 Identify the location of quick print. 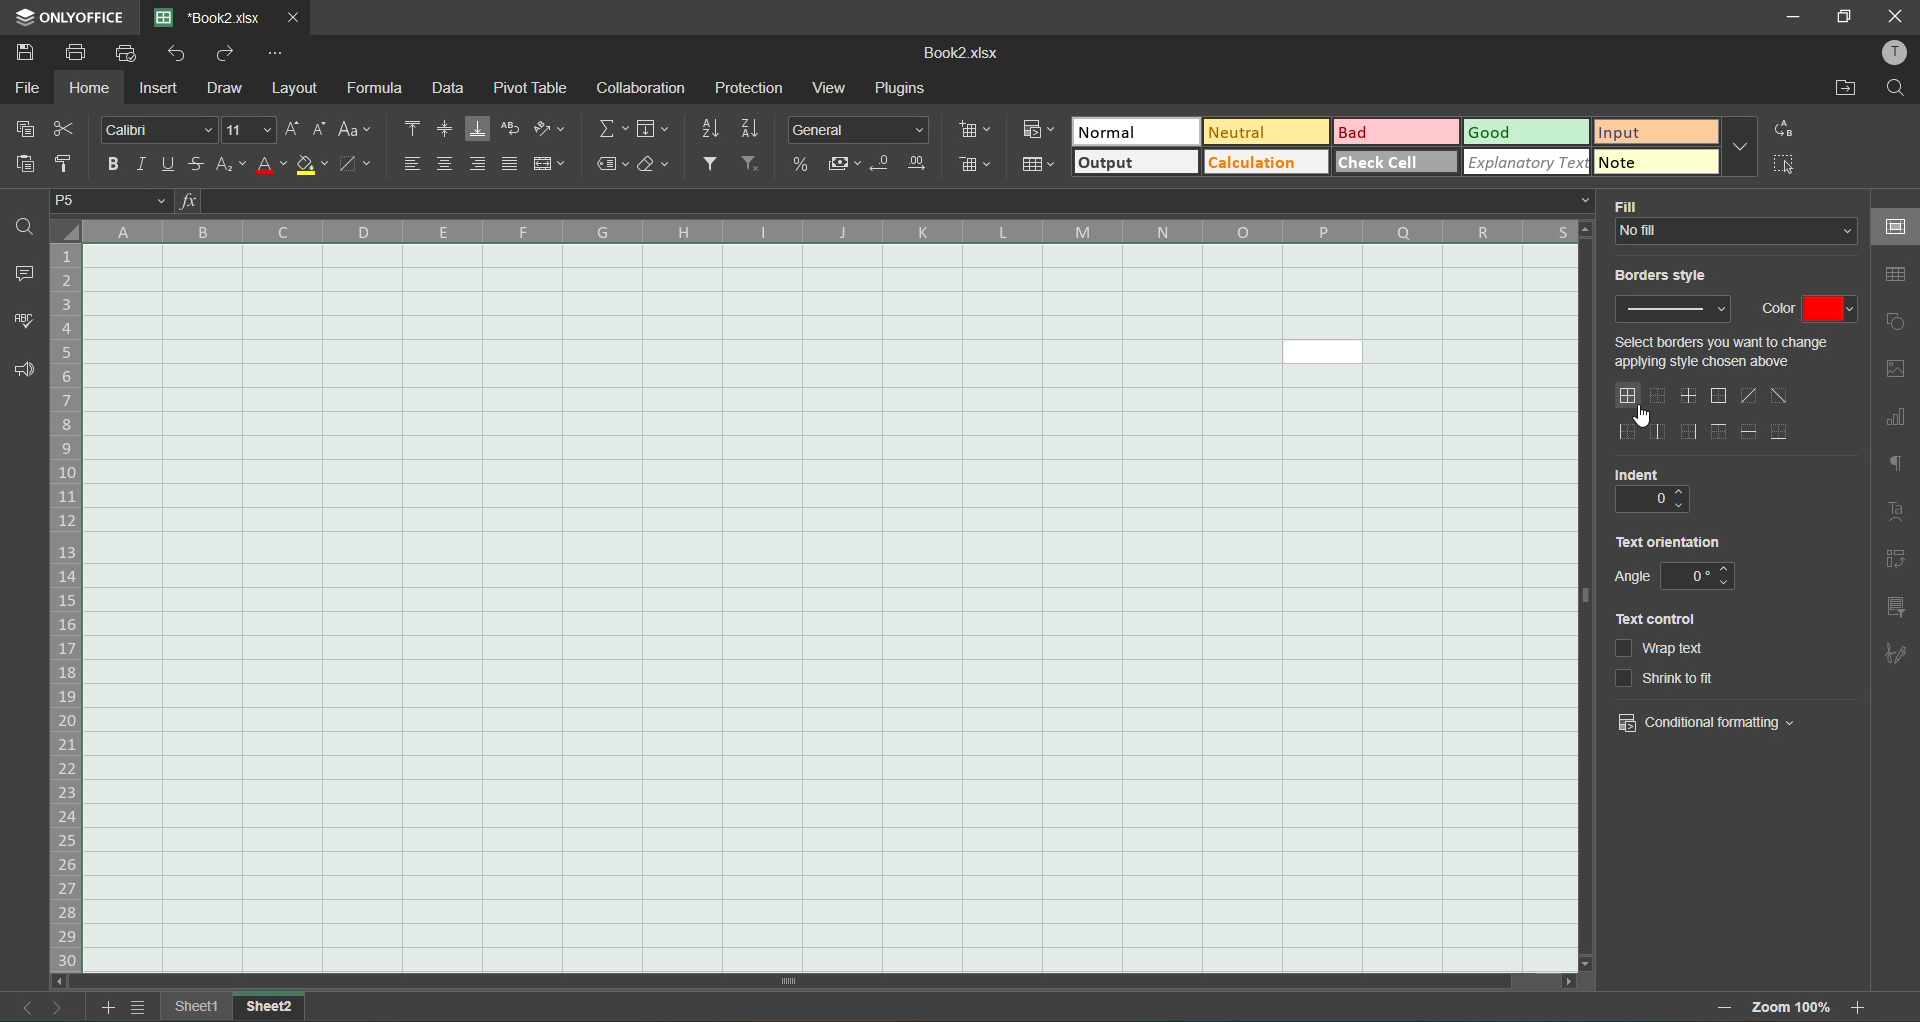
(125, 55).